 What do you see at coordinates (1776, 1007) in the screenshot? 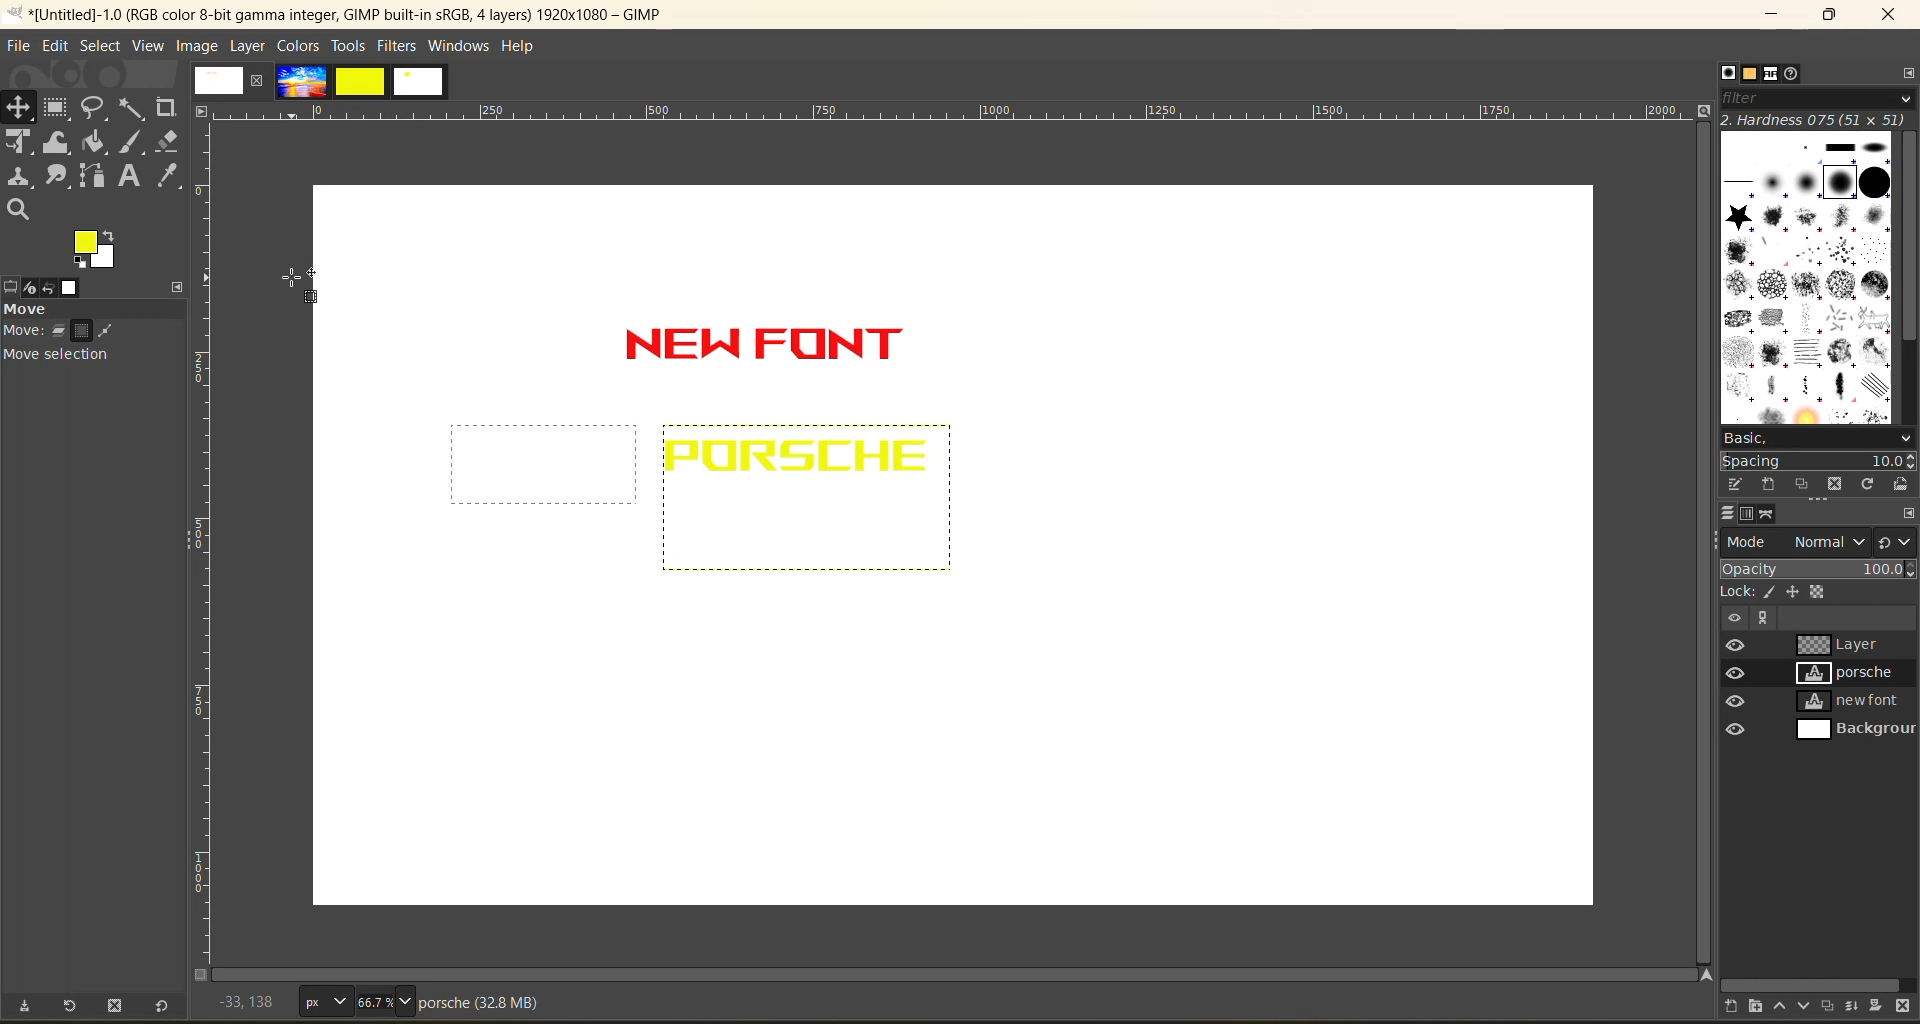
I see `raise the layer` at bounding box center [1776, 1007].